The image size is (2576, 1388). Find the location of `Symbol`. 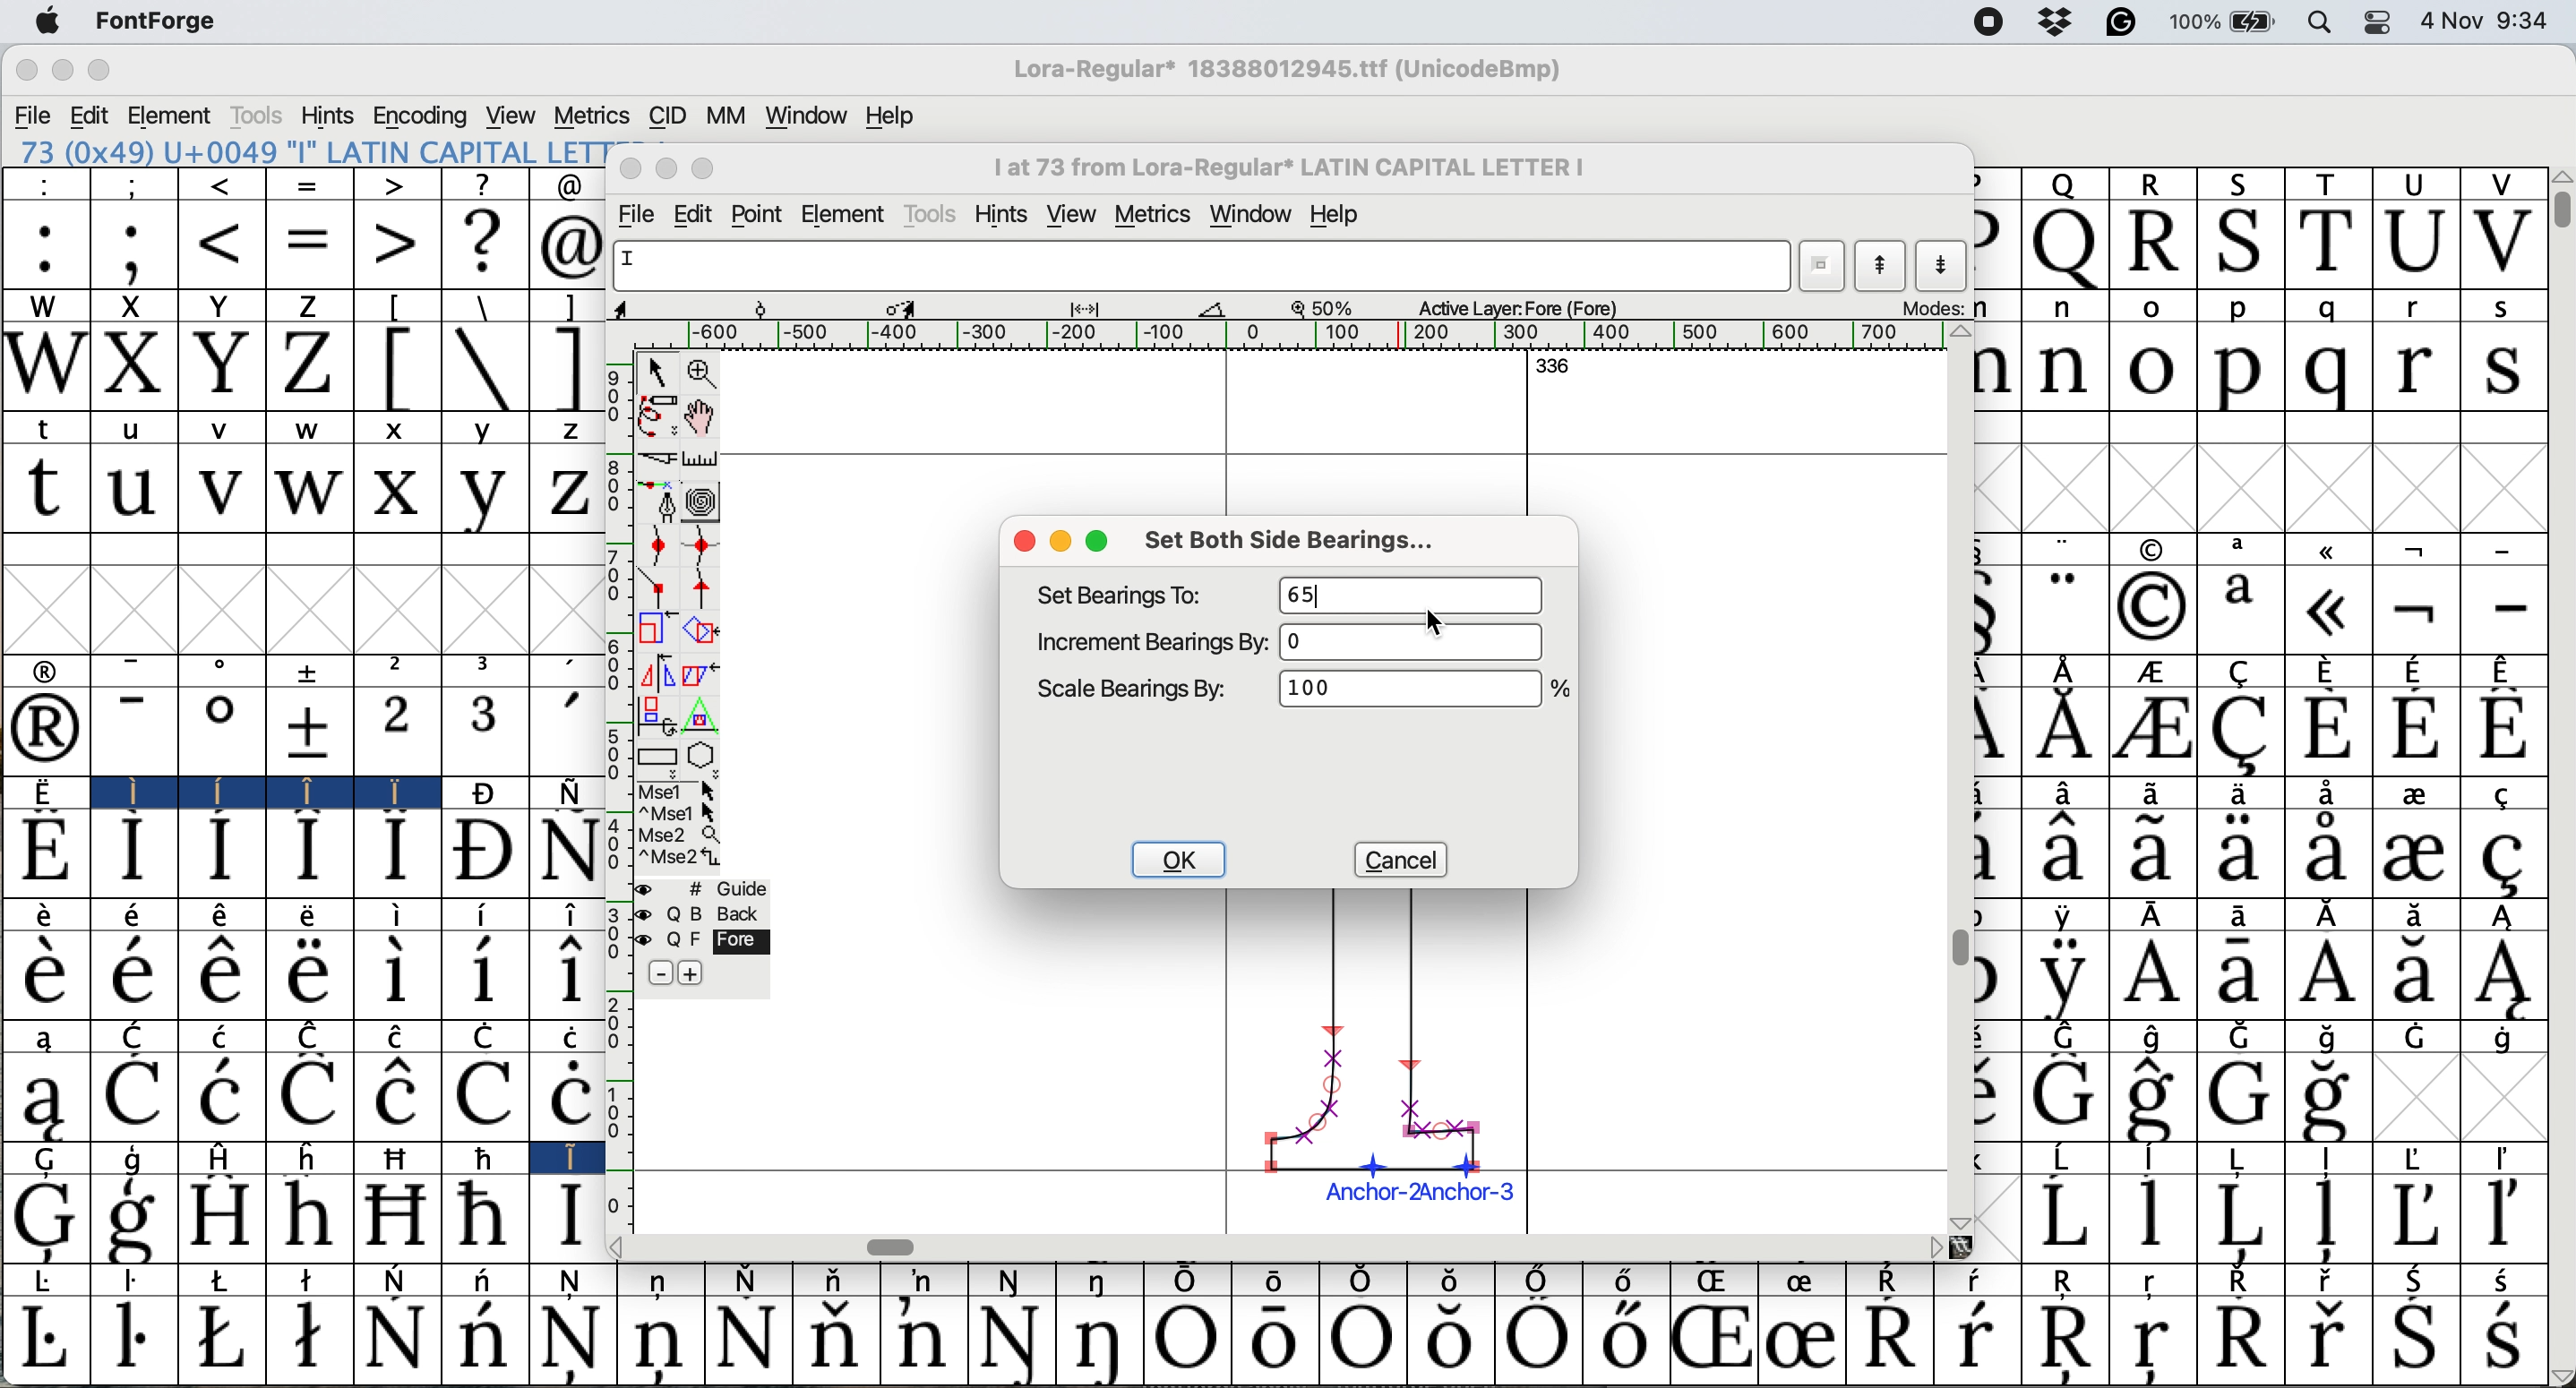

Symbol is located at coordinates (1978, 1337).